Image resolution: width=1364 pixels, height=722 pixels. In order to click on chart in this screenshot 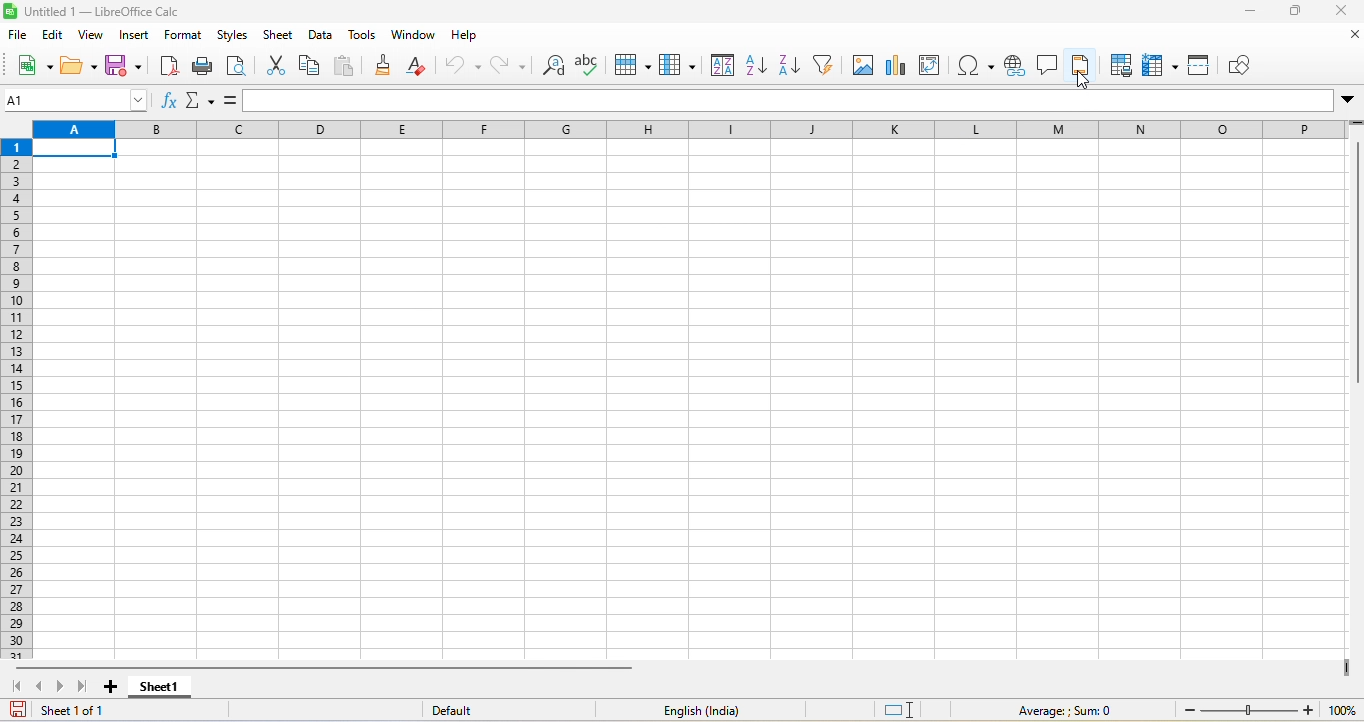, I will do `click(901, 64)`.